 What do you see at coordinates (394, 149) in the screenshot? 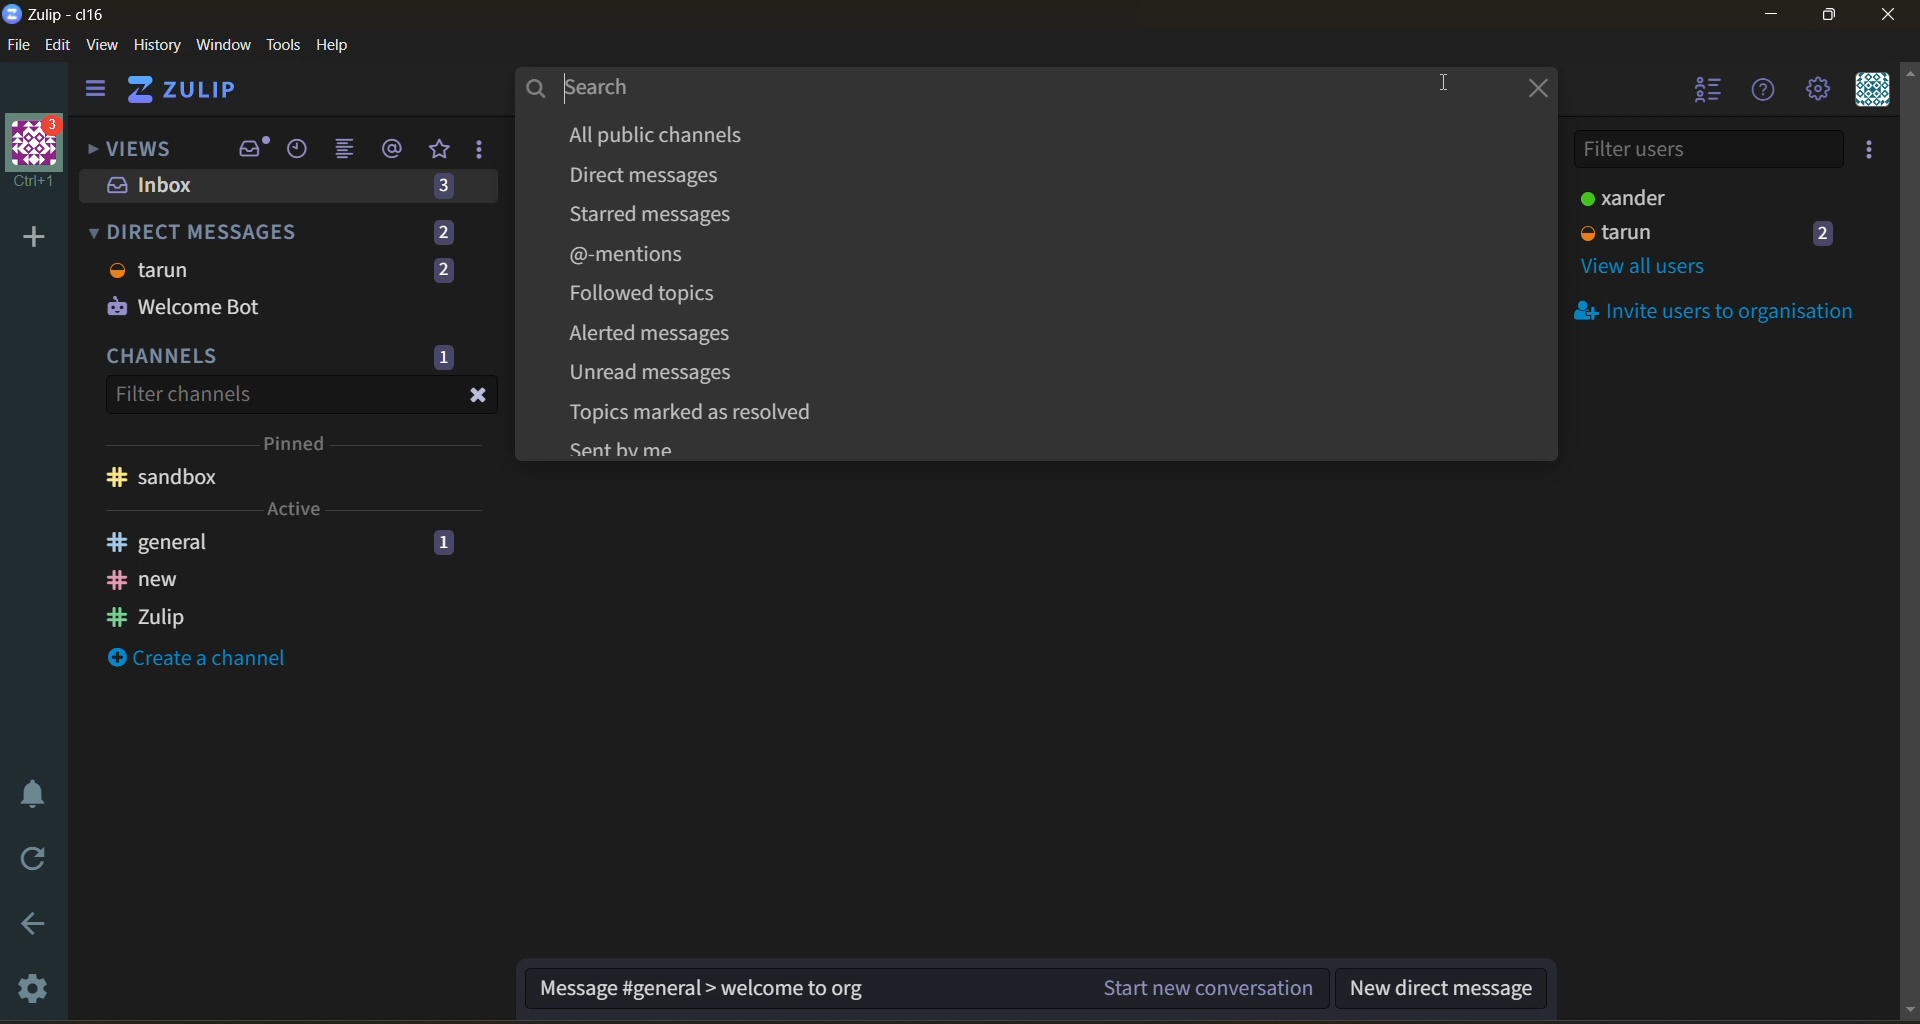
I see `mentions` at bounding box center [394, 149].